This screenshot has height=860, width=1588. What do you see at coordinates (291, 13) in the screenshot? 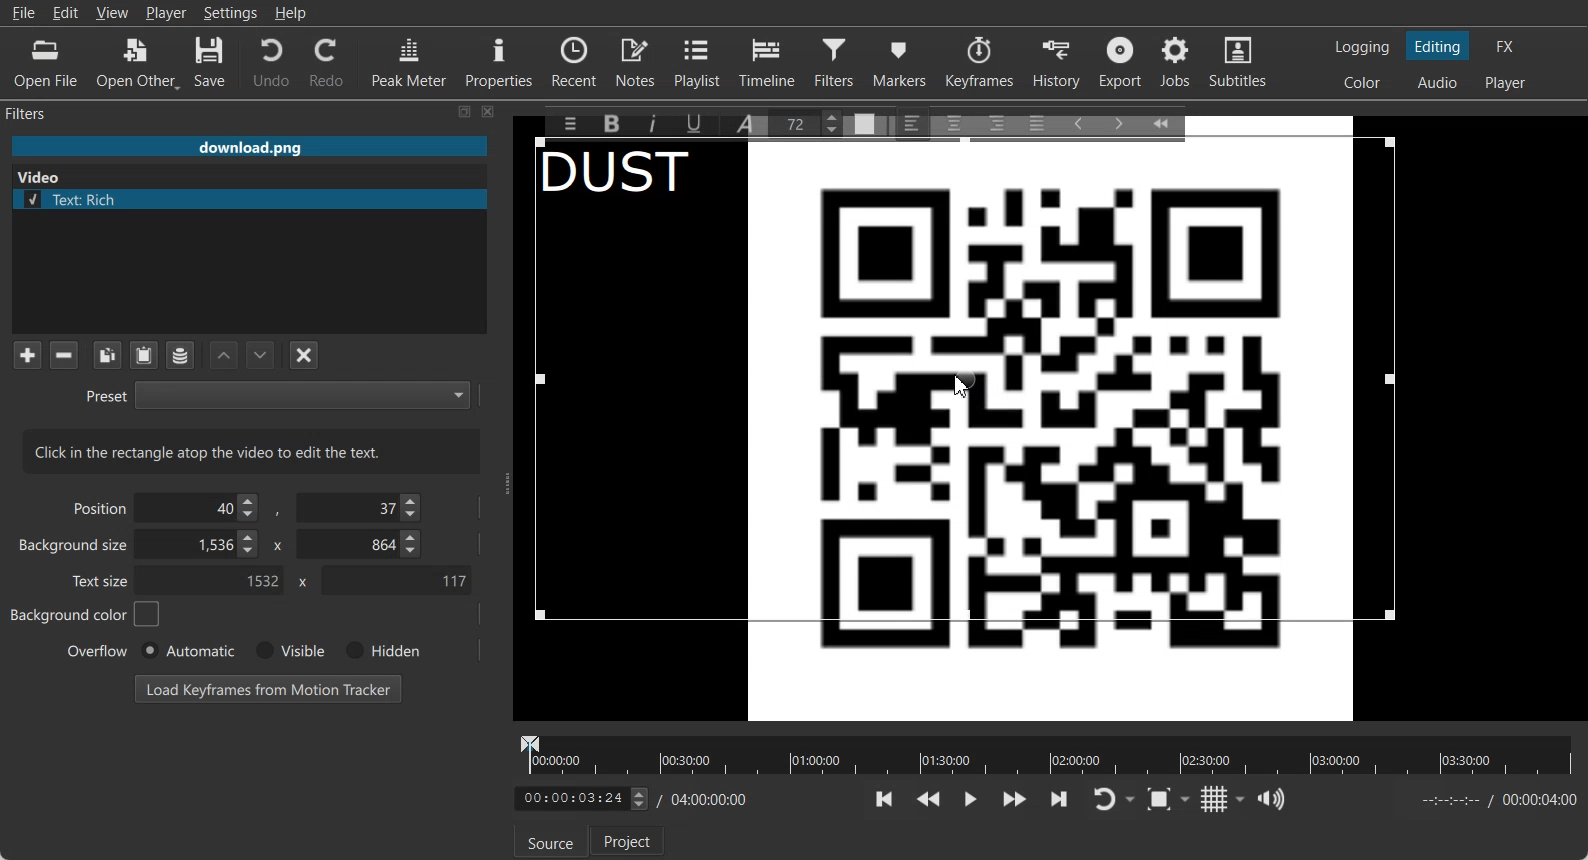
I see `Help` at bounding box center [291, 13].